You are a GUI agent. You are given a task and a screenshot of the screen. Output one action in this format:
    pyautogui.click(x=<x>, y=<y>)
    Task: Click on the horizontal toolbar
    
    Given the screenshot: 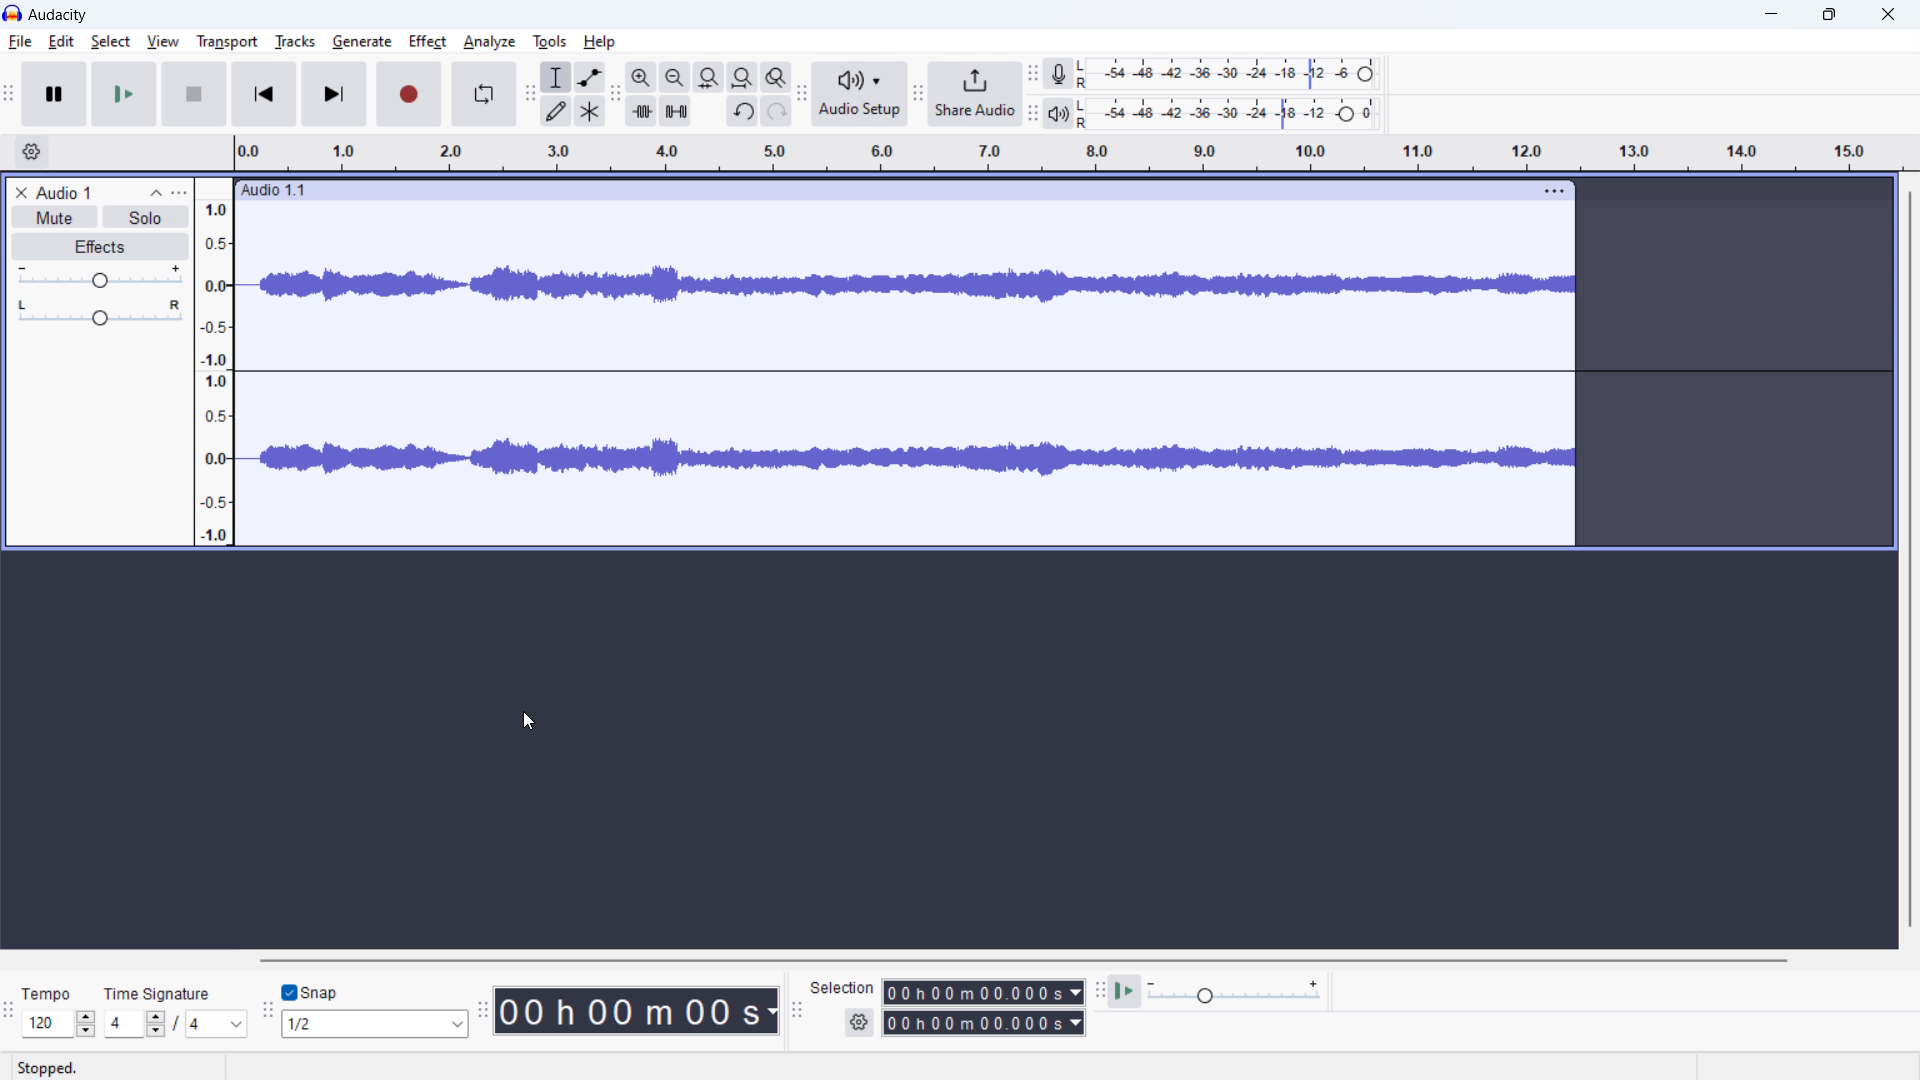 What is the action you would take?
    pyautogui.click(x=1026, y=960)
    